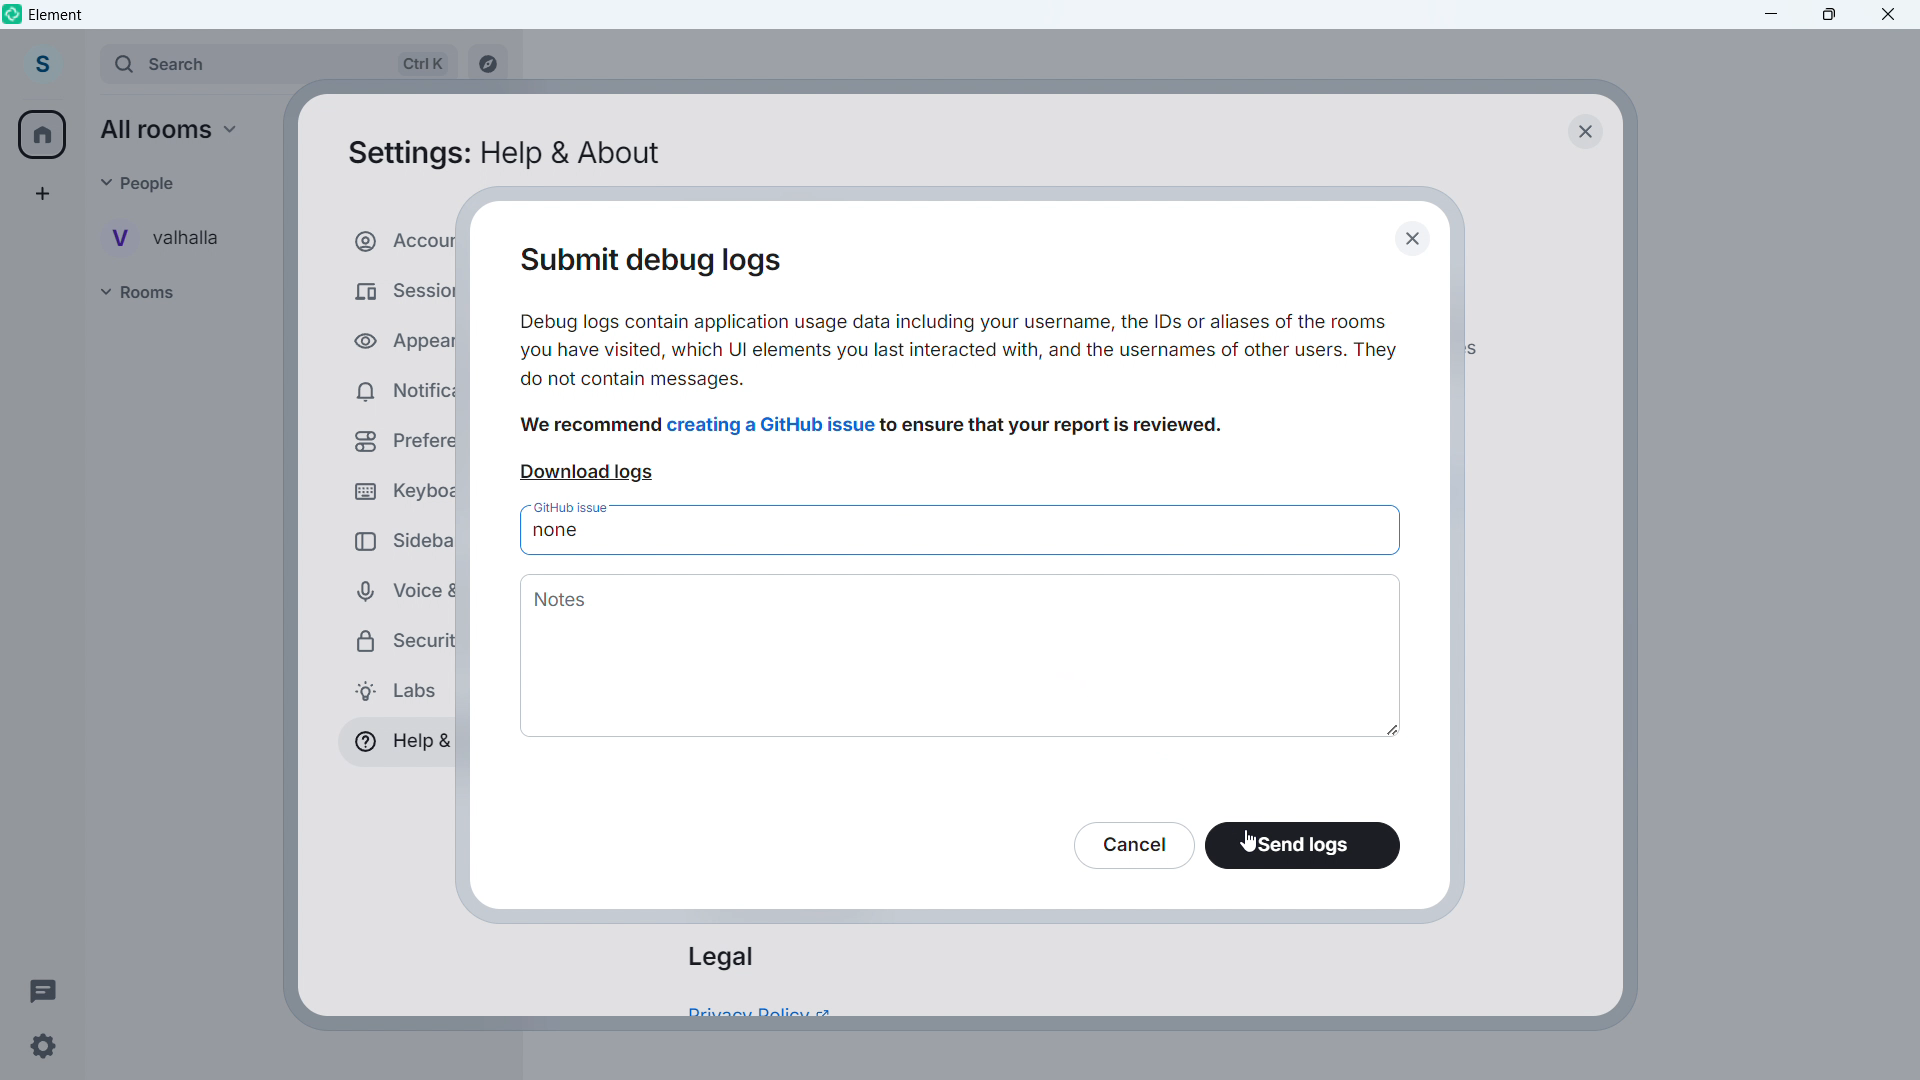  Describe the element at coordinates (963, 655) in the screenshot. I see `Add notes ` at that location.